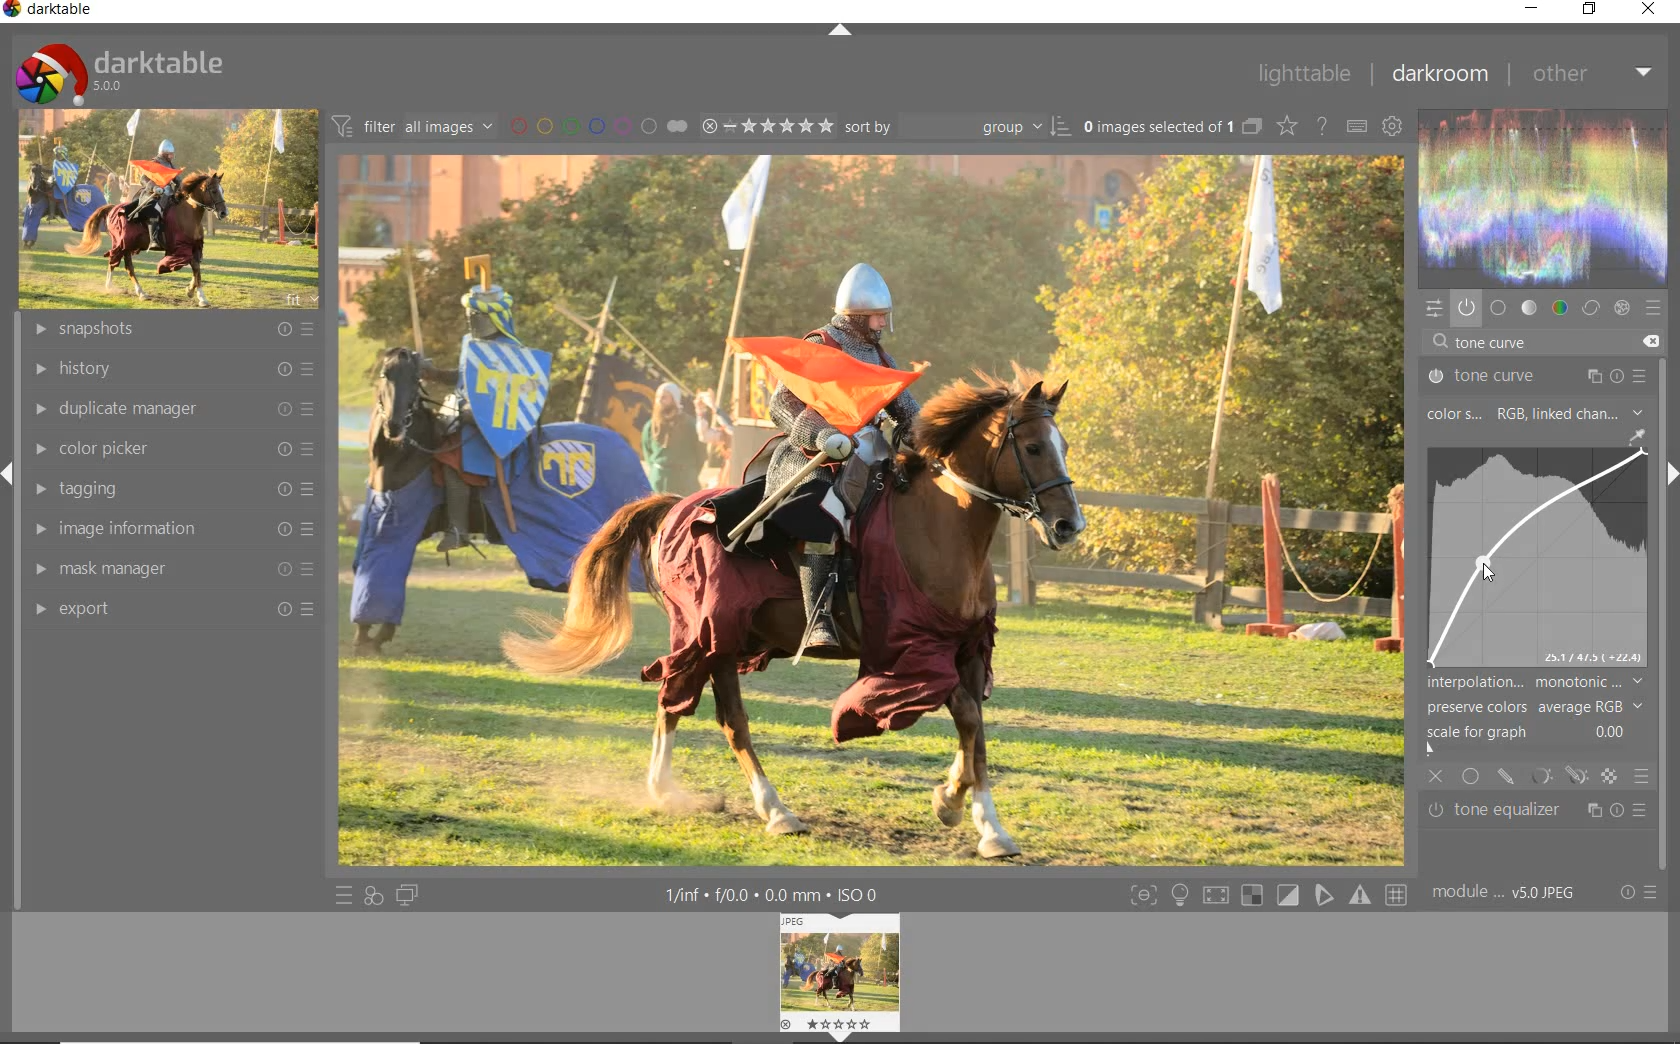 This screenshot has width=1680, height=1044. What do you see at coordinates (1535, 682) in the screenshot?
I see `interpolation` at bounding box center [1535, 682].